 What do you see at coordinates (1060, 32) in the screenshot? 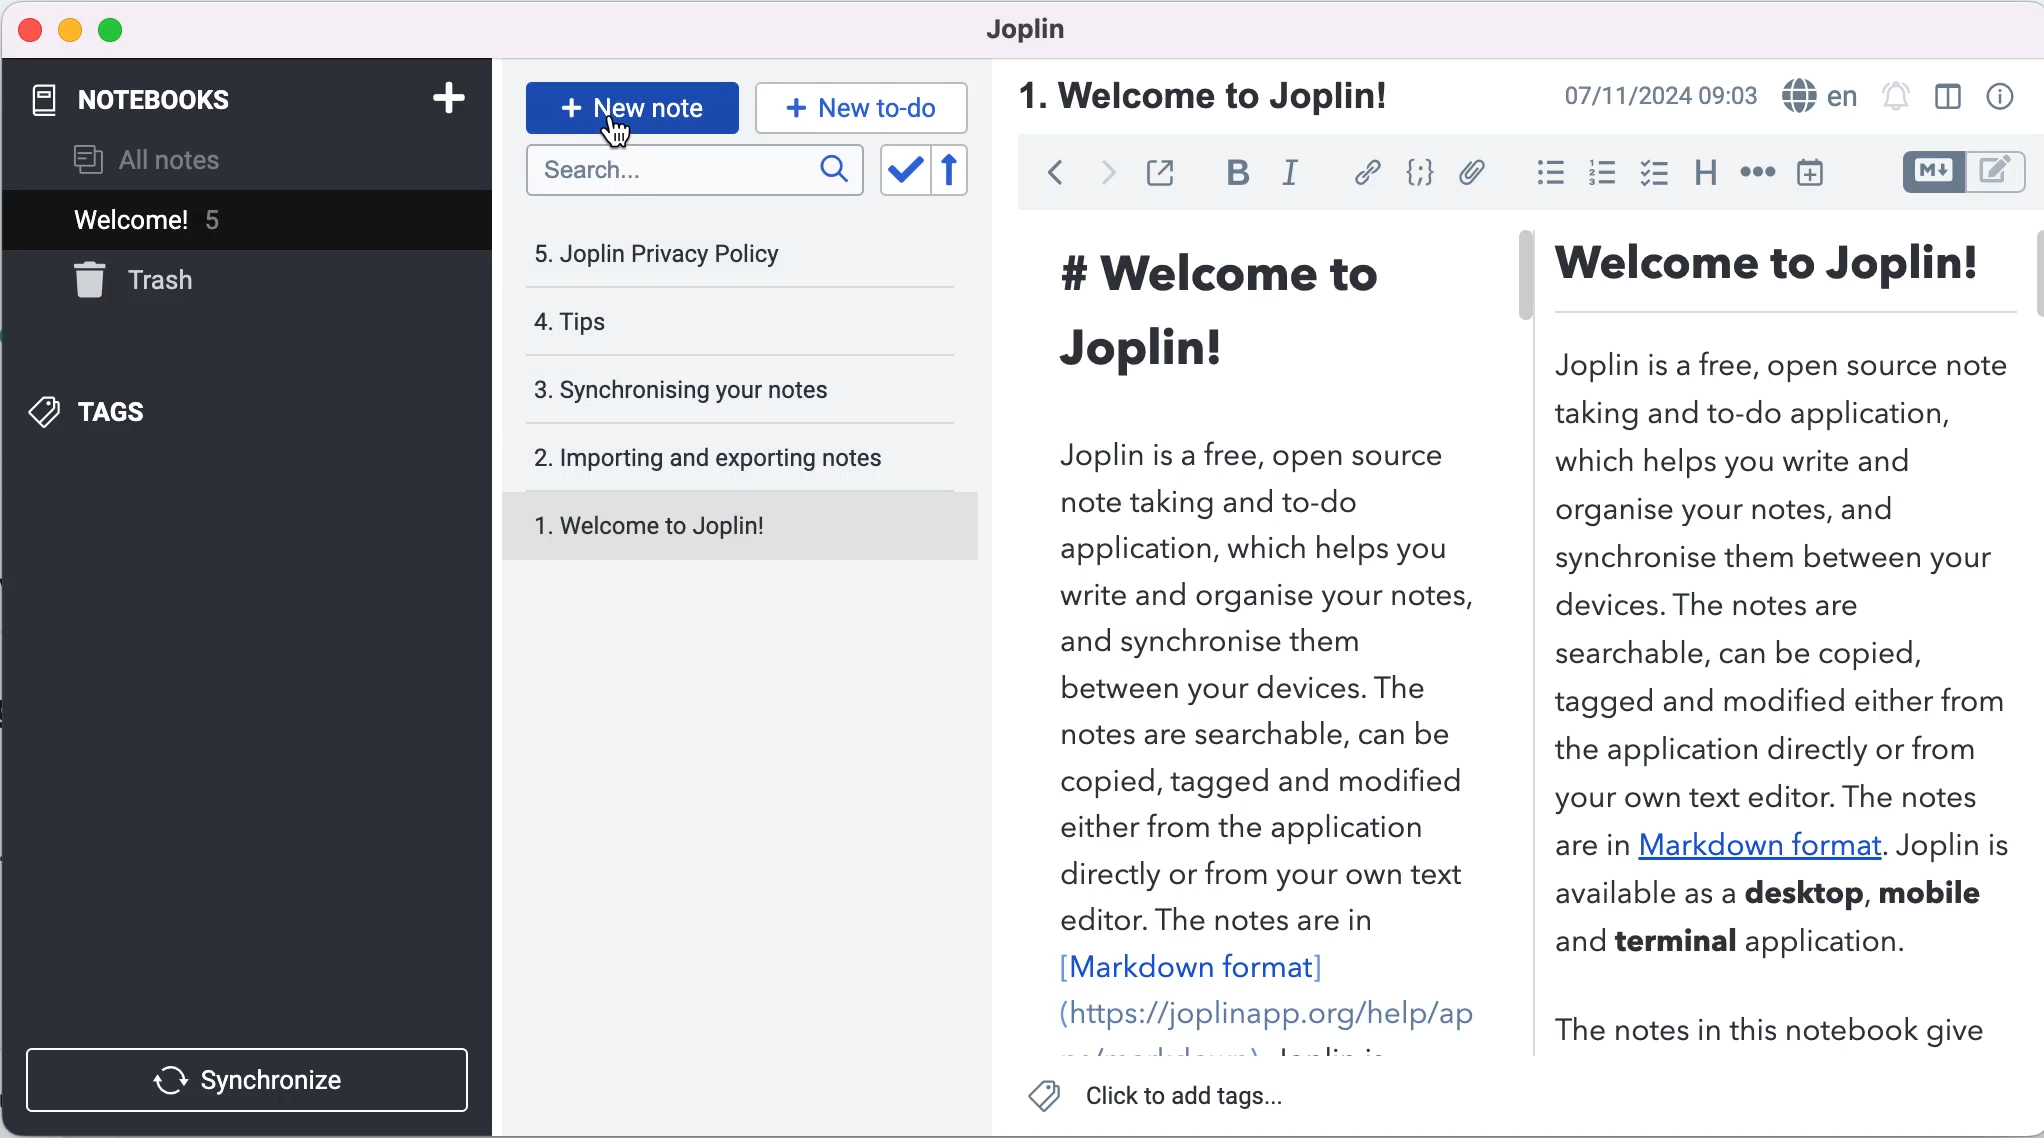
I see `joplin` at bounding box center [1060, 32].